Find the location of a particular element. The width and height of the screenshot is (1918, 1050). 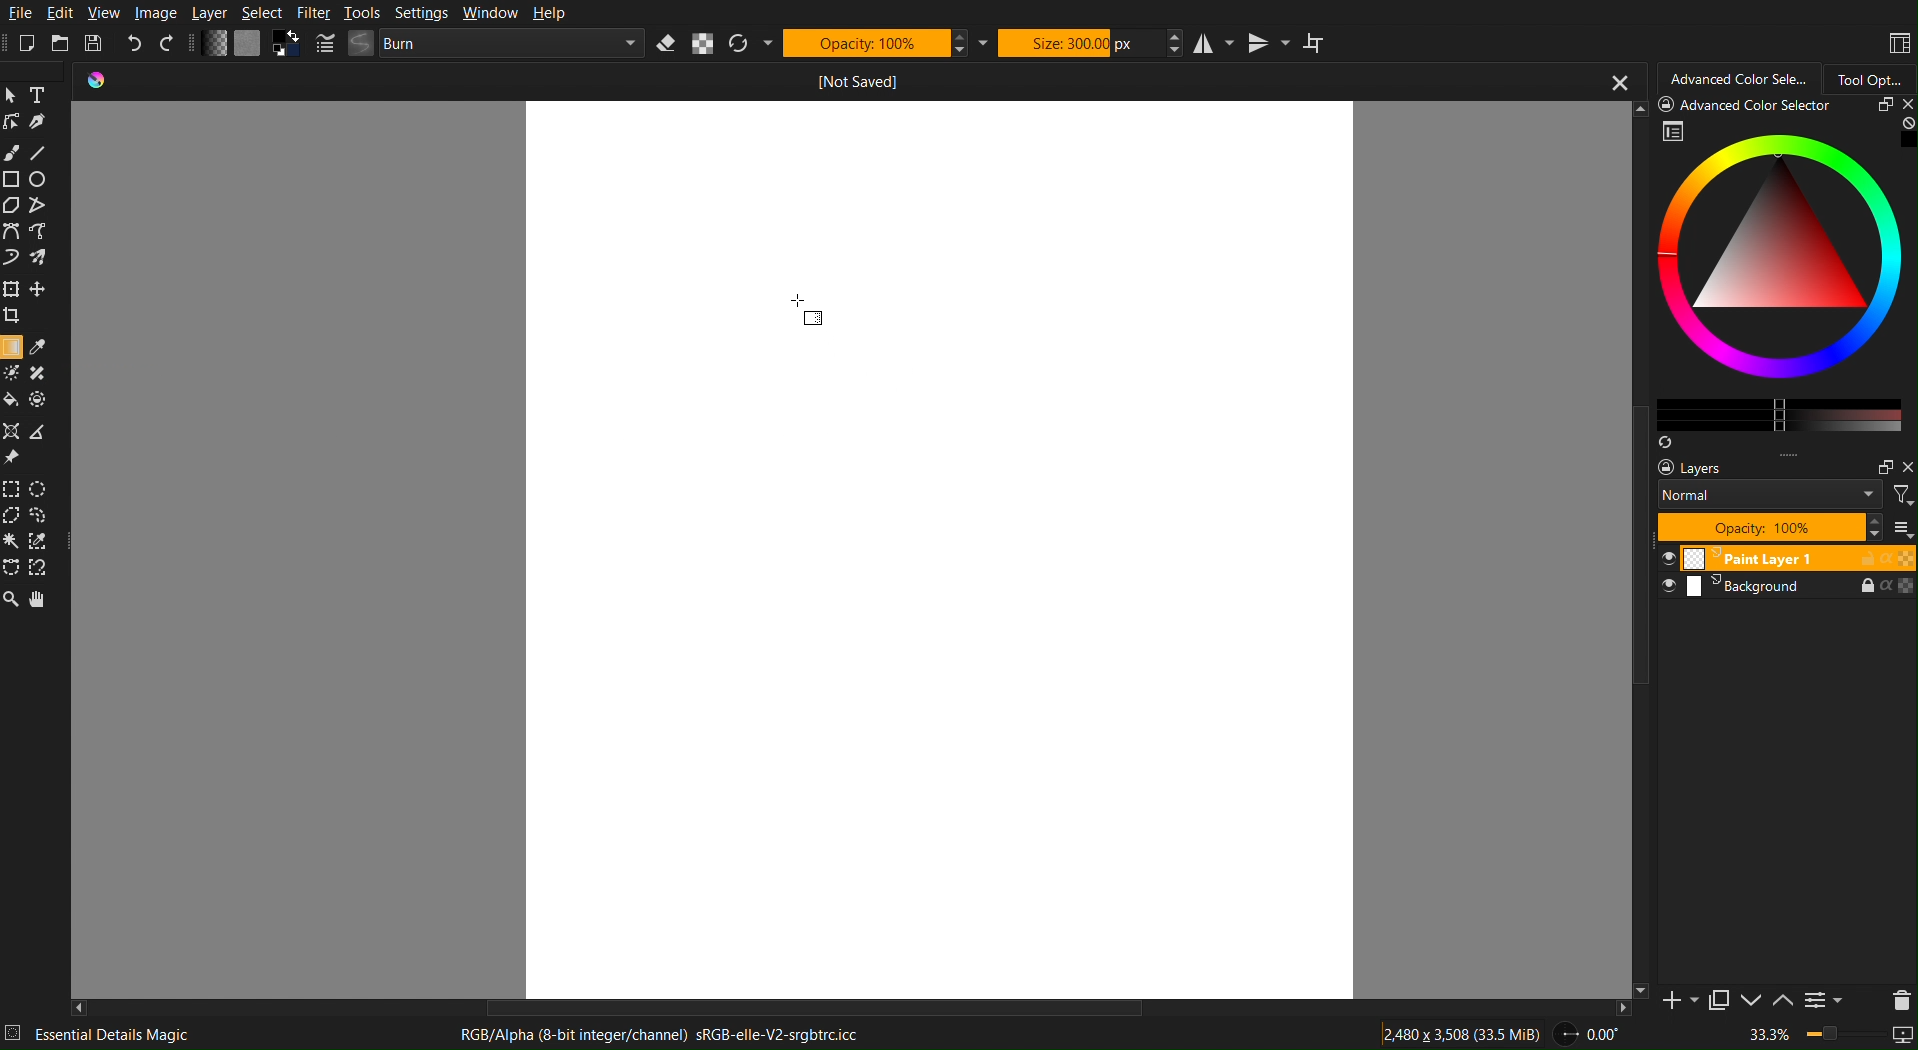

Alpha is located at coordinates (703, 43).